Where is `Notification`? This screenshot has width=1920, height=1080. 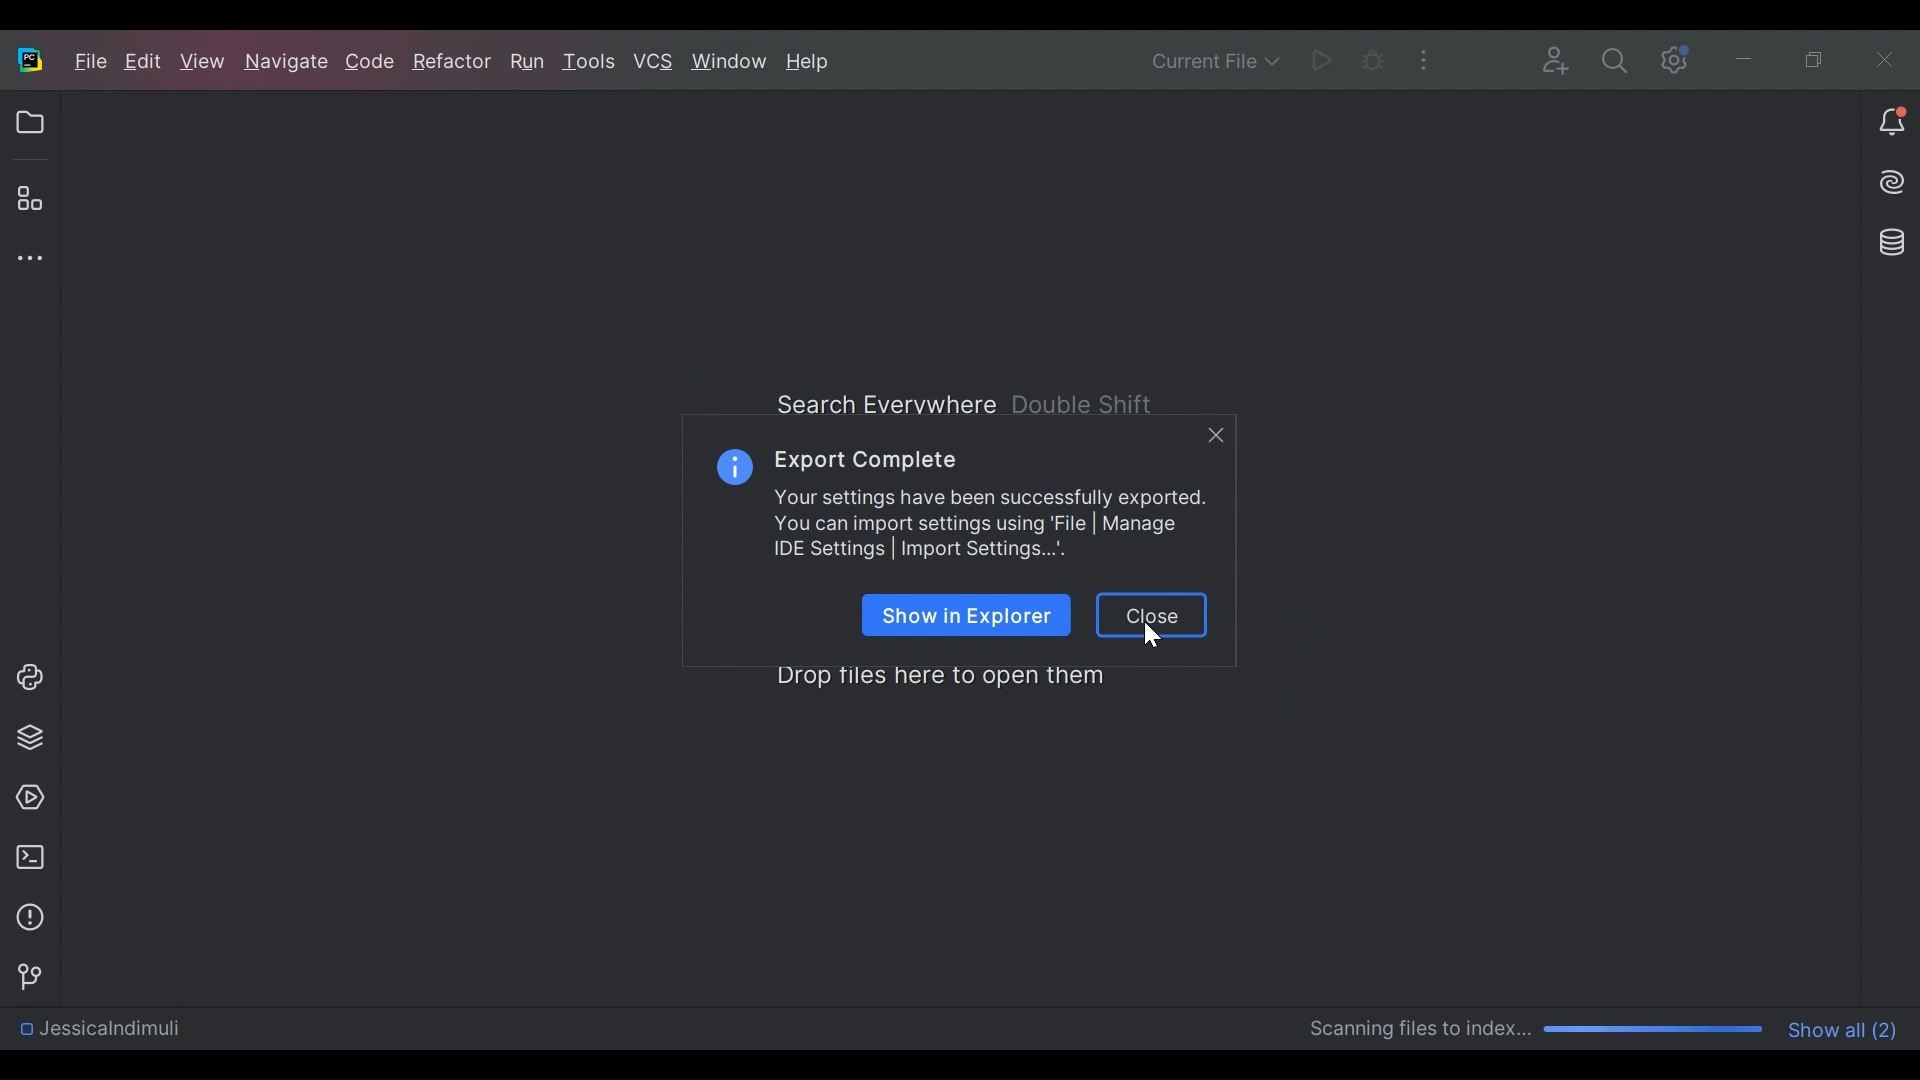 Notification is located at coordinates (1891, 122).